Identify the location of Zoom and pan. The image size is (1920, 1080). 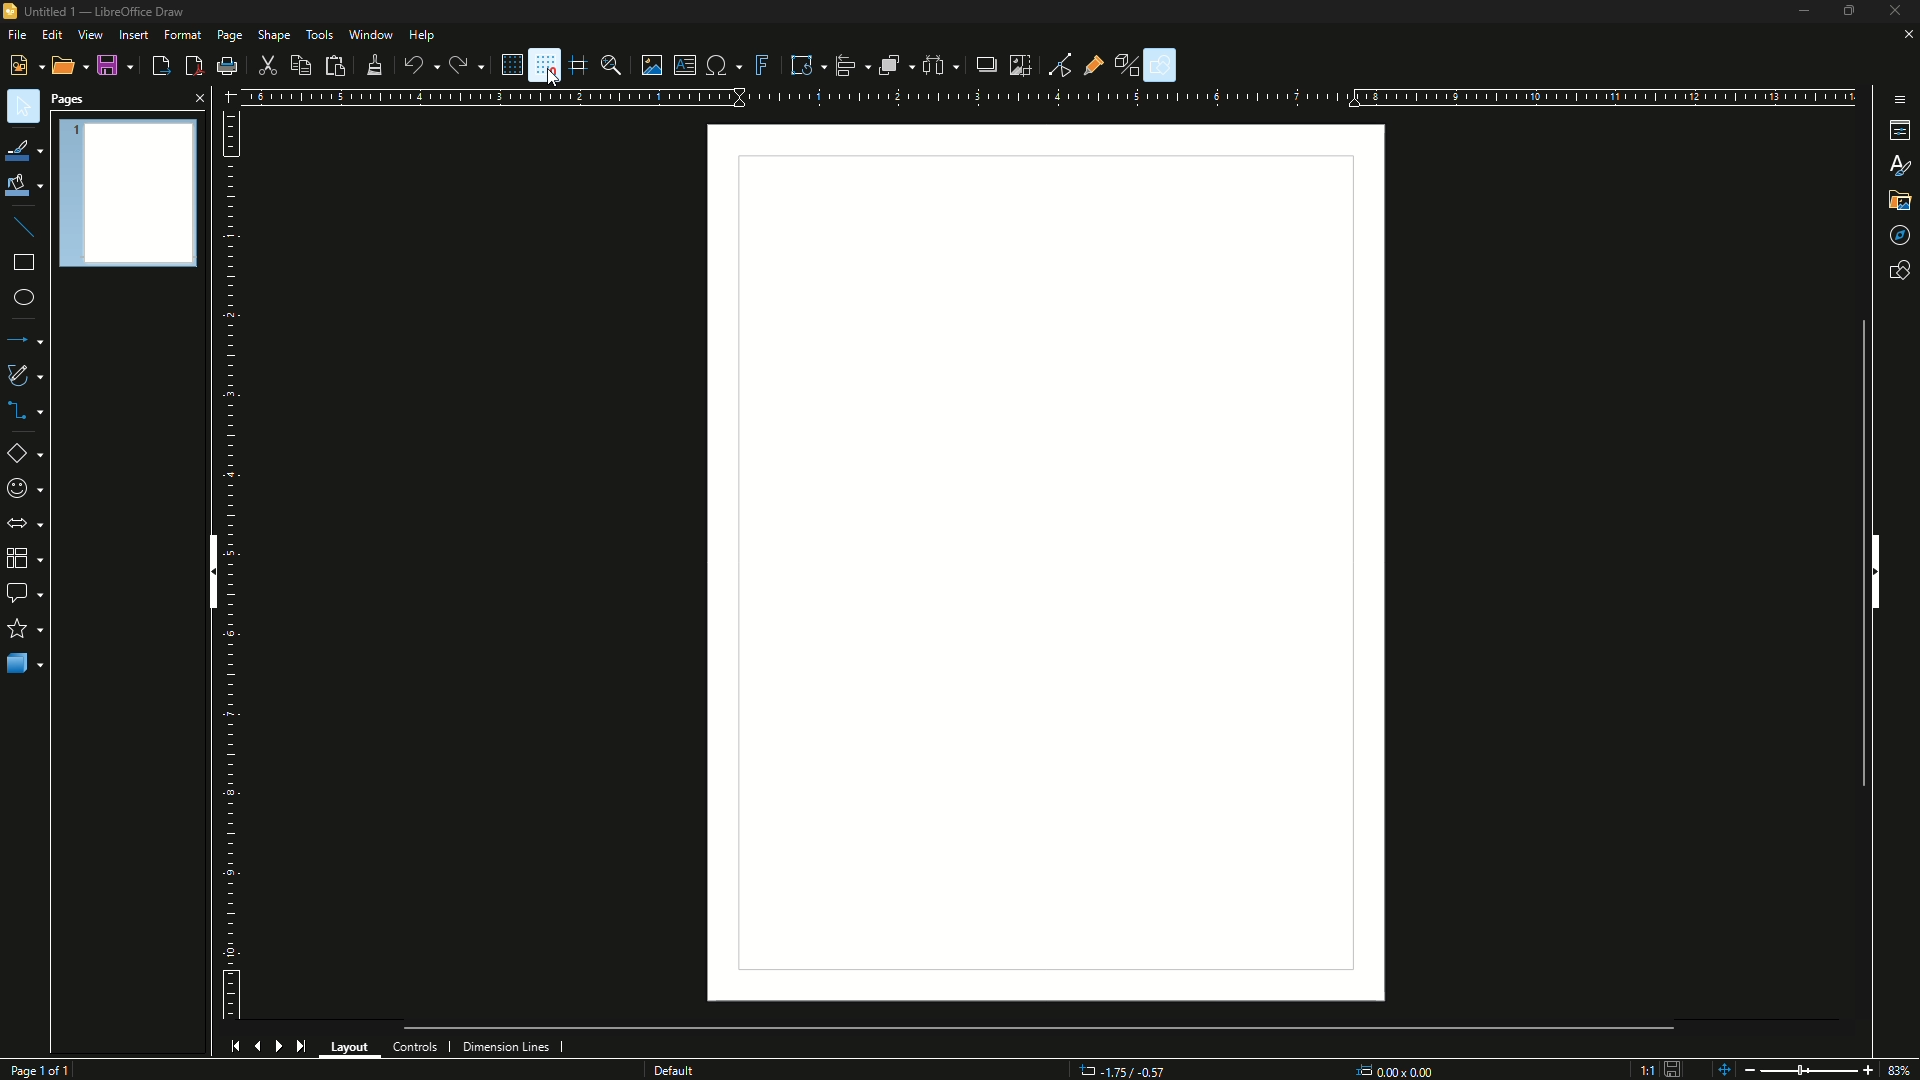
(613, 66).